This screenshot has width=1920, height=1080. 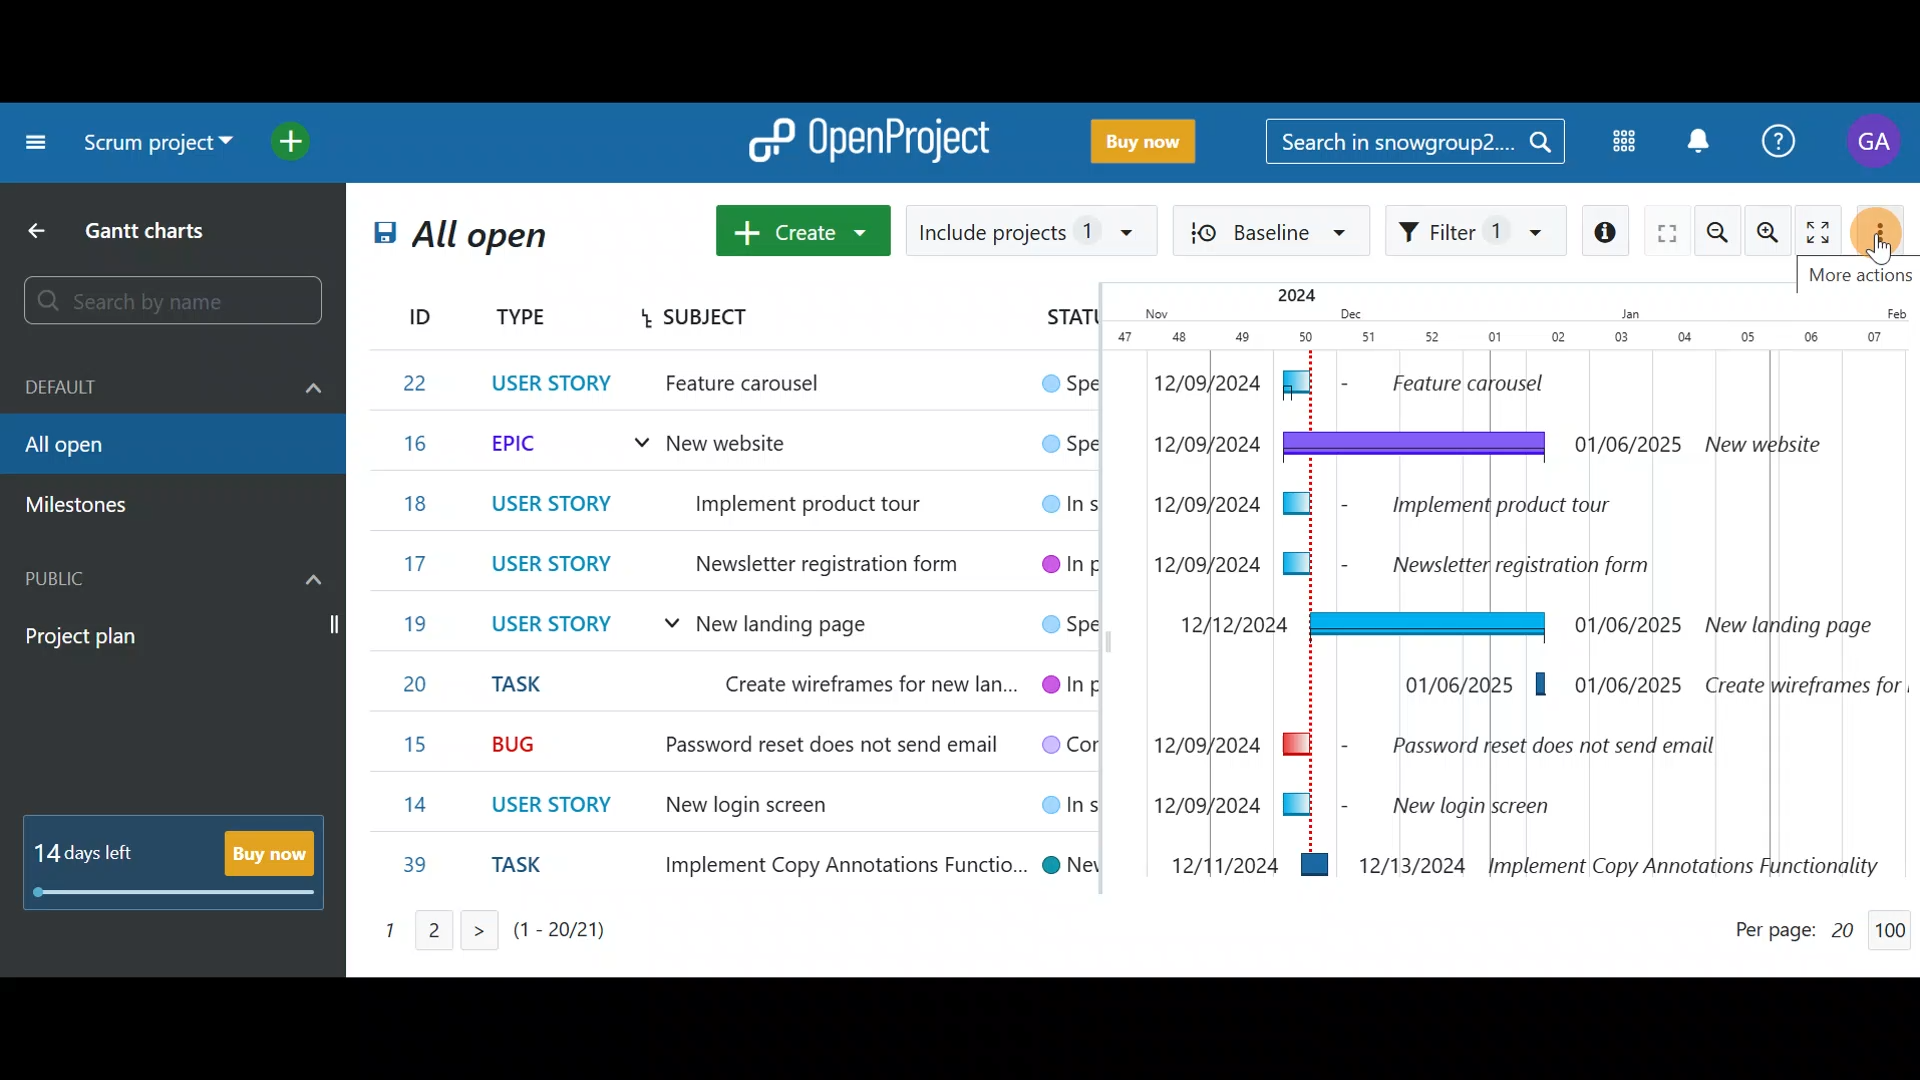 What do you see at coordinates (552, 627) in the screenshot?
I see `USER STORY` at bounding box center [552, 627].